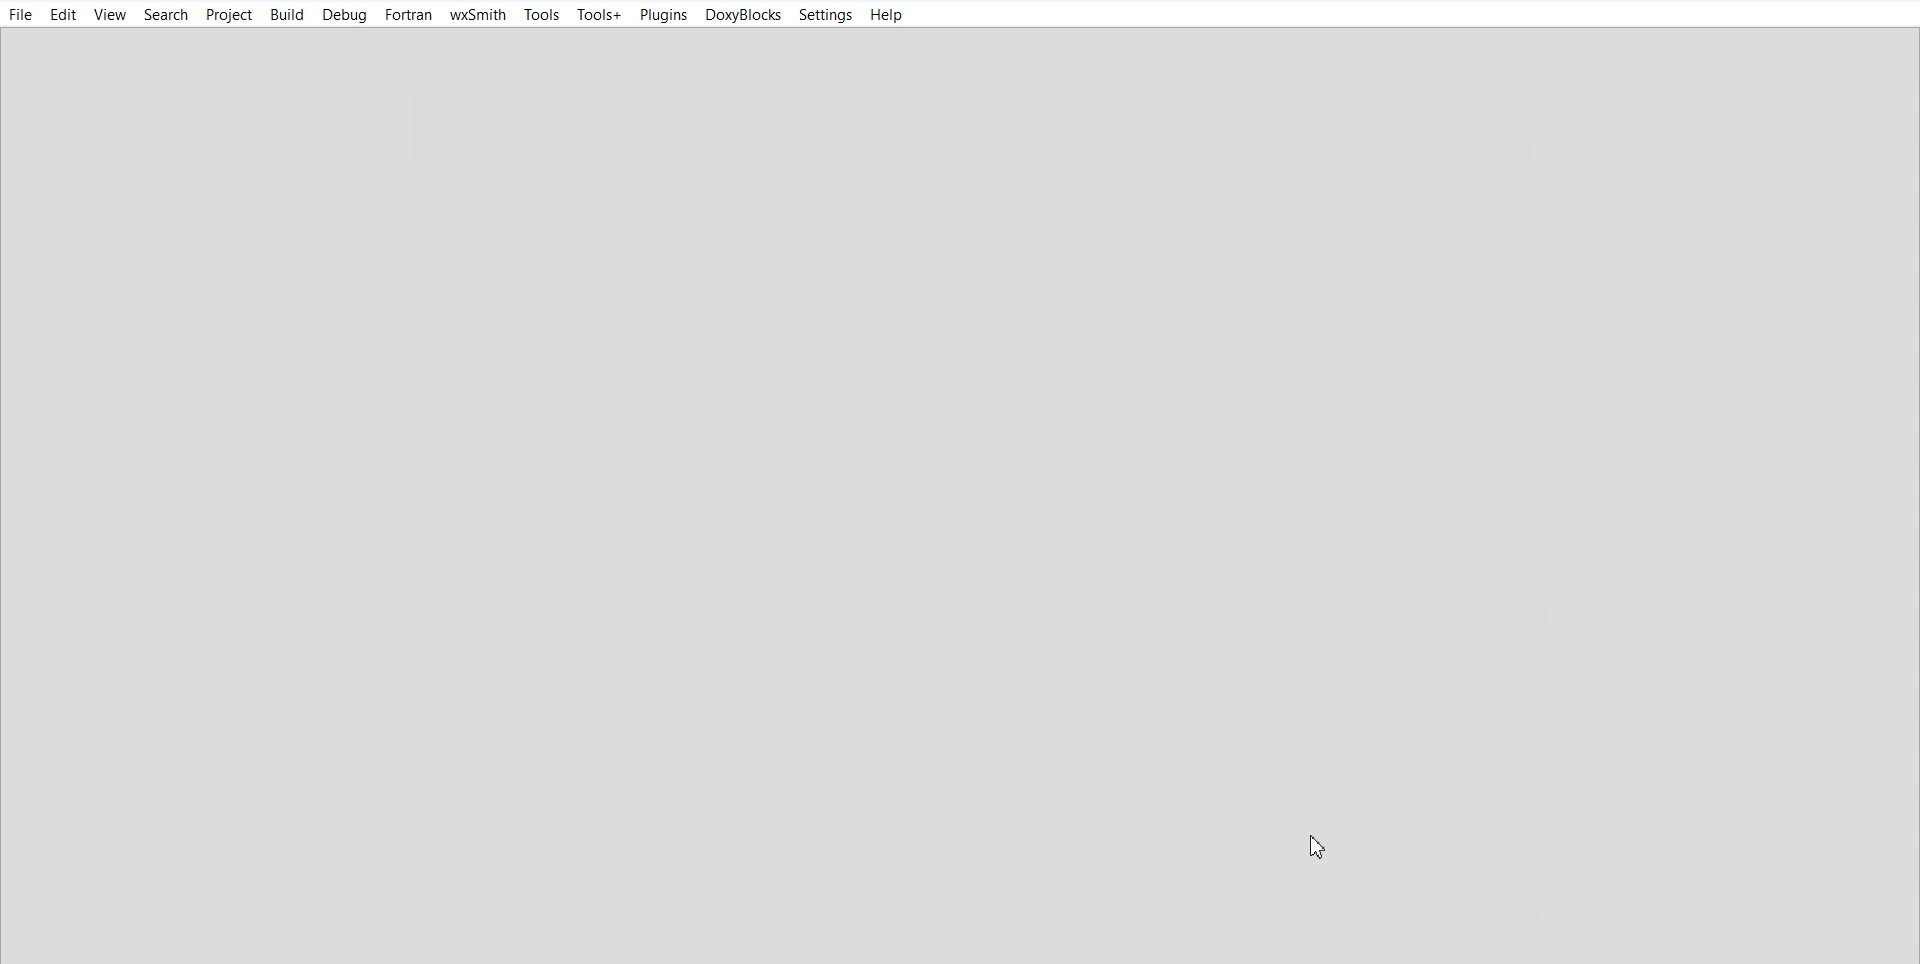 This screenshot has width=1920, height=964. What do you see at coordinates (744, 15) in the screenshot?
I see `DoxyBlocks` at bounding box center [744, 15].